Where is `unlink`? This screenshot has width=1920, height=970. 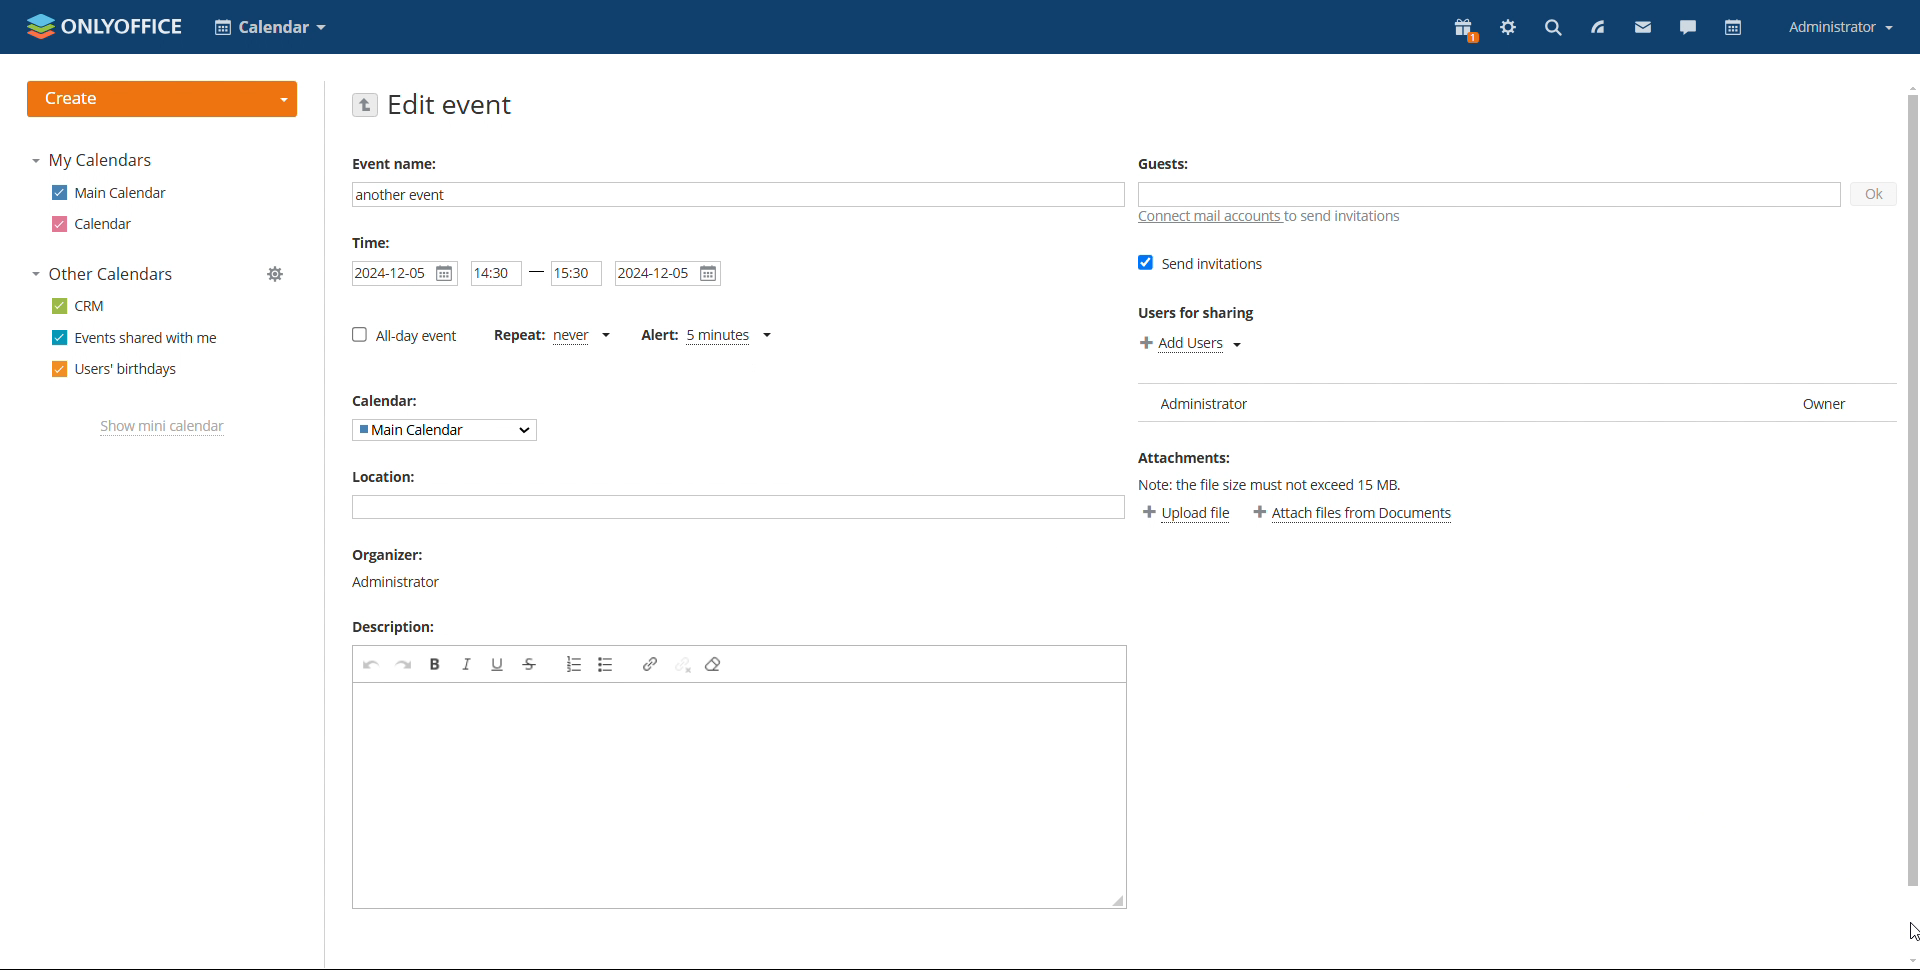 unlink is located at coordinates (683, 665).